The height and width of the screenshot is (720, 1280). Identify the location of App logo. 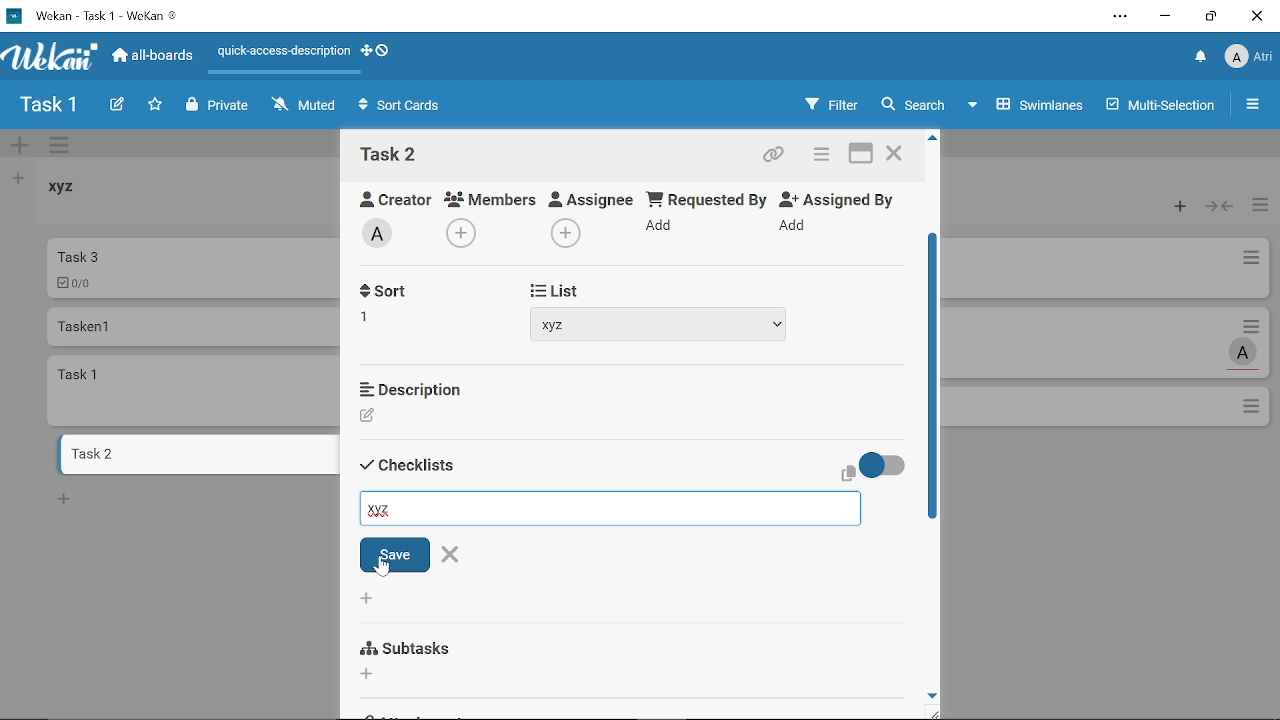
(51, 56).